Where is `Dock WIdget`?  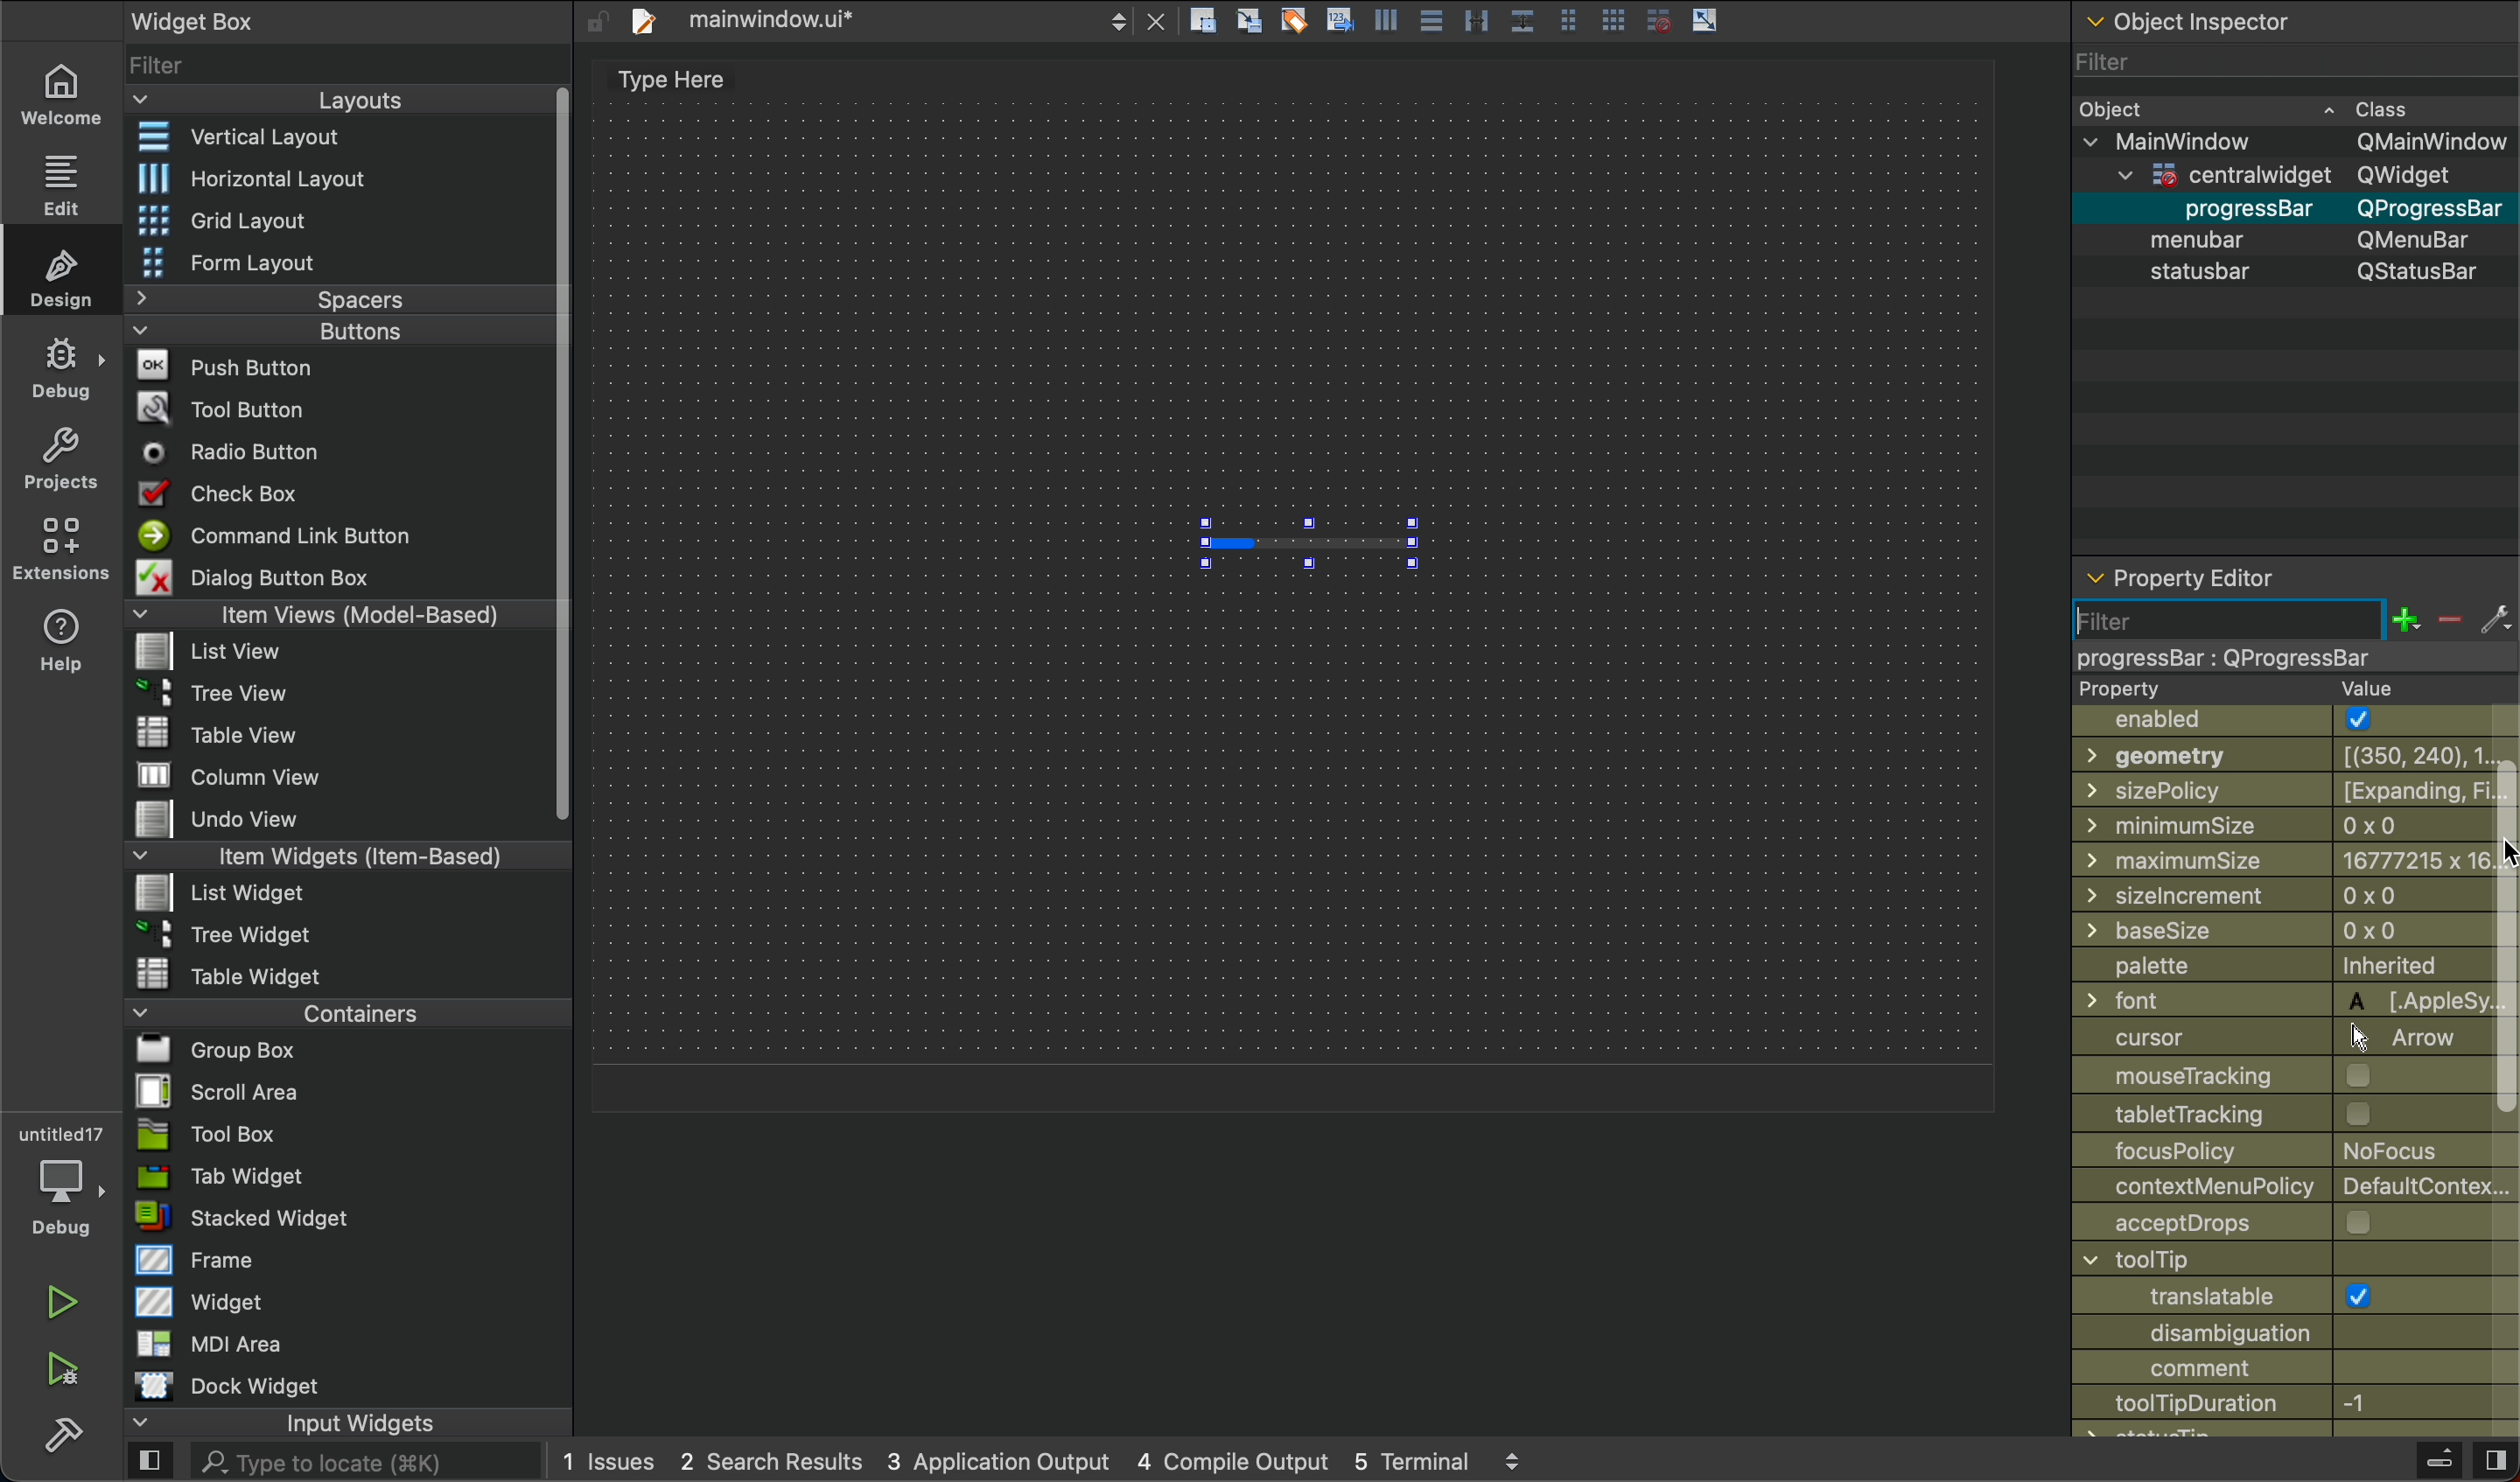
Dock WIdget is located at coordinates (227, 1386).